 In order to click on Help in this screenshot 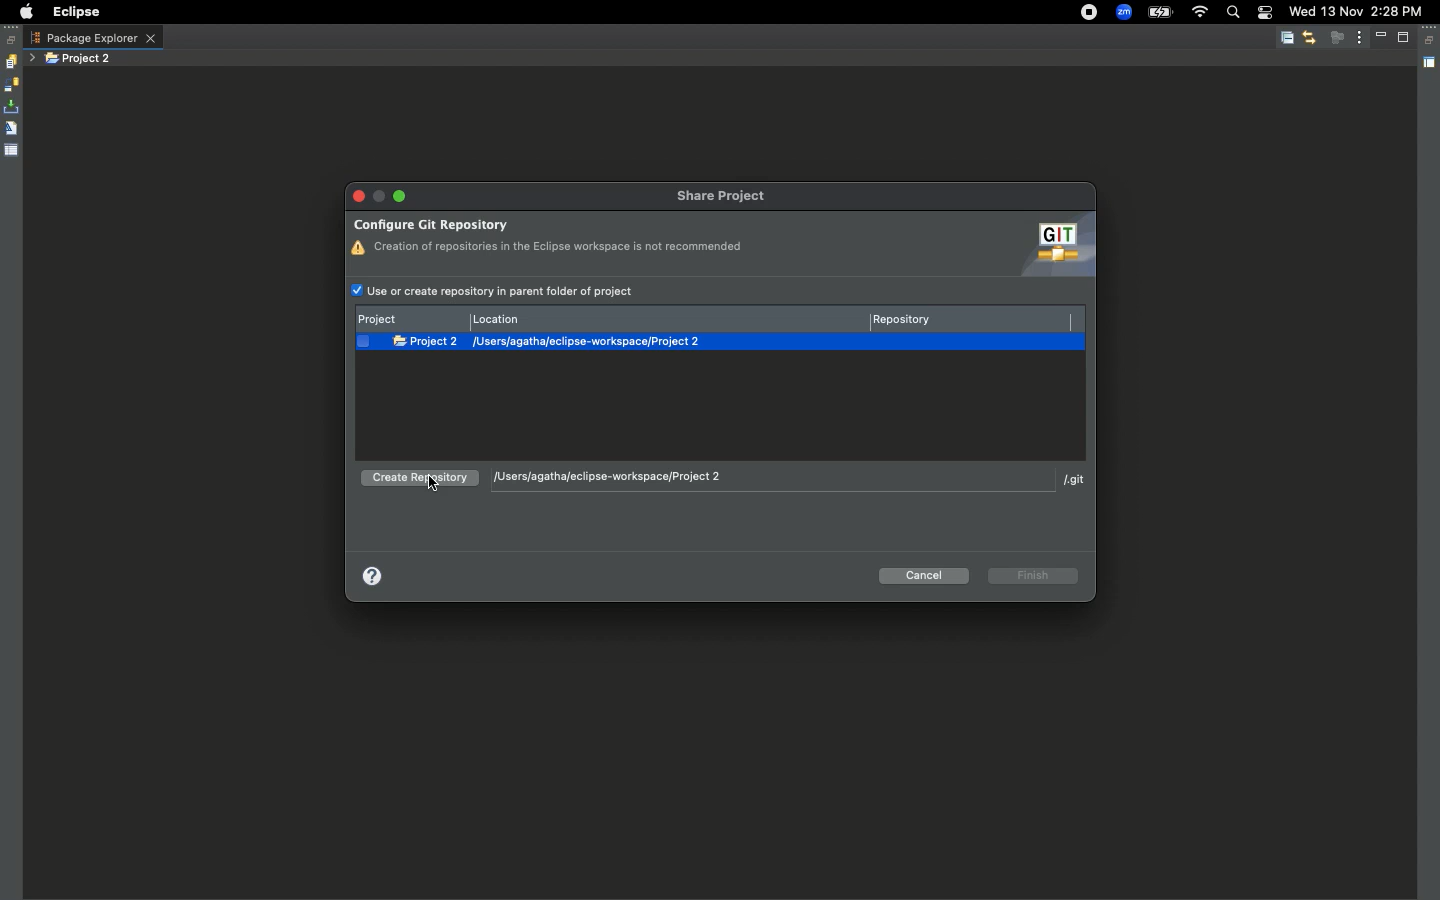, I will do `click(375, 574)`.